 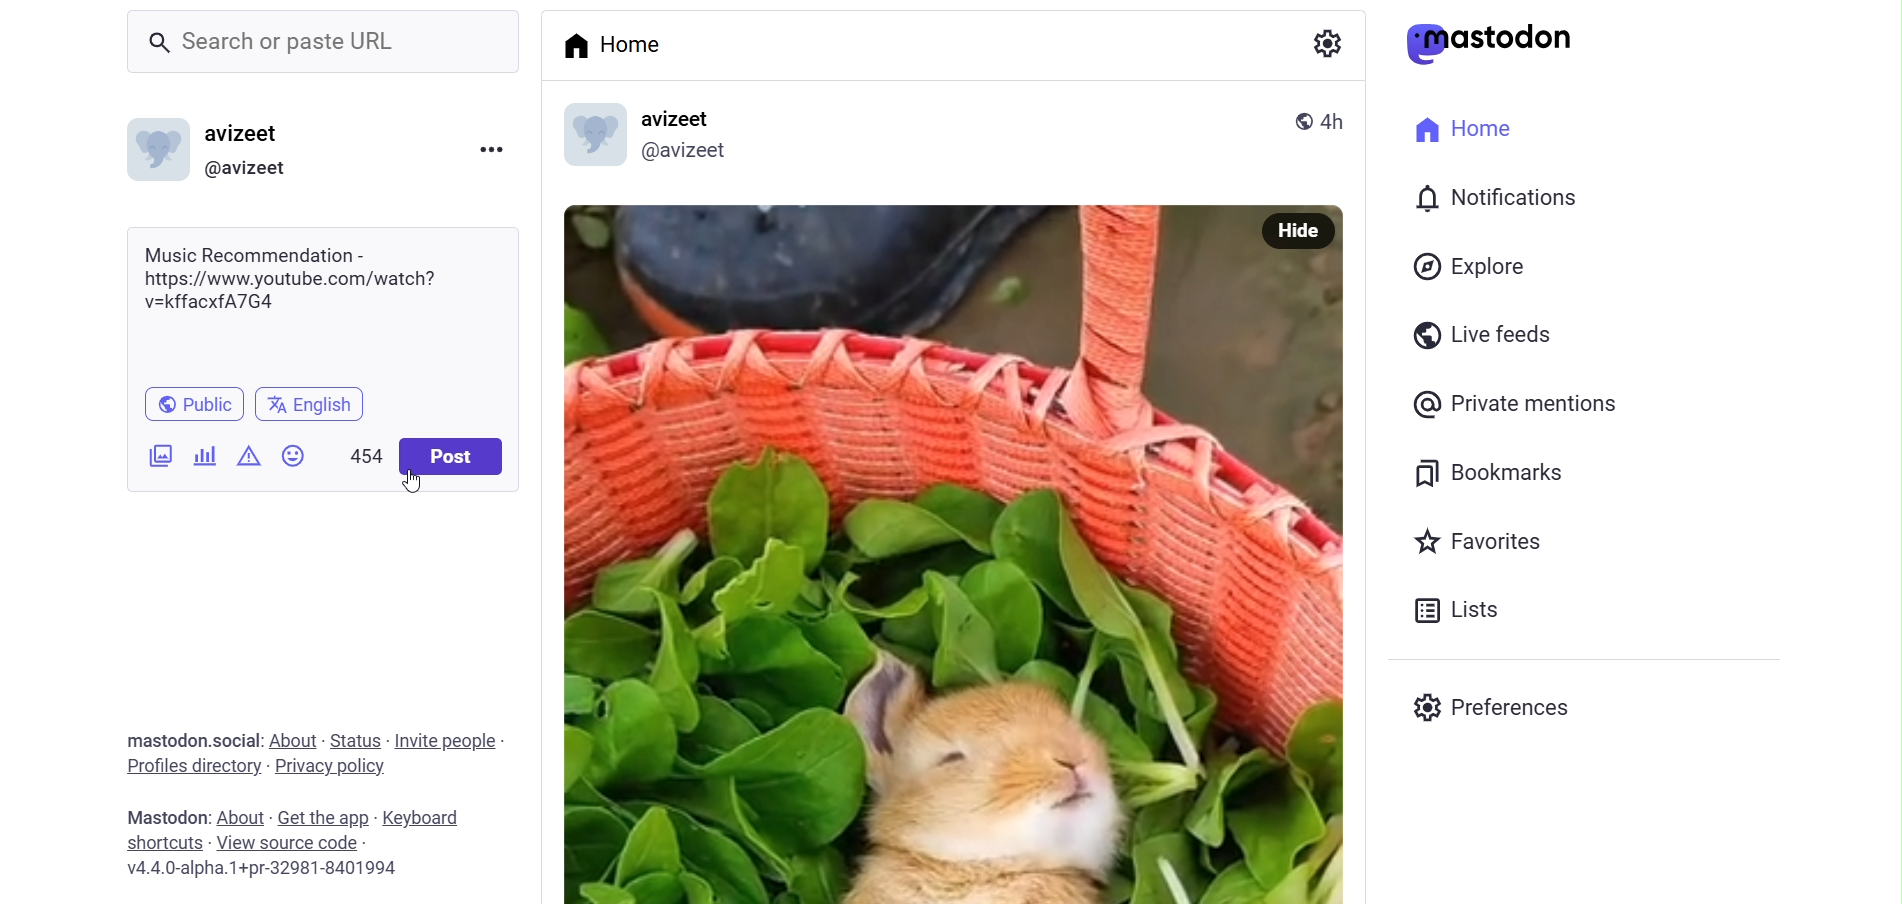 What do you see at coordinates (250, 867) in the screenshot?
I see `v4.4.0-alpha.1+pr-32981-8401994` at bounding box center [250, 867].